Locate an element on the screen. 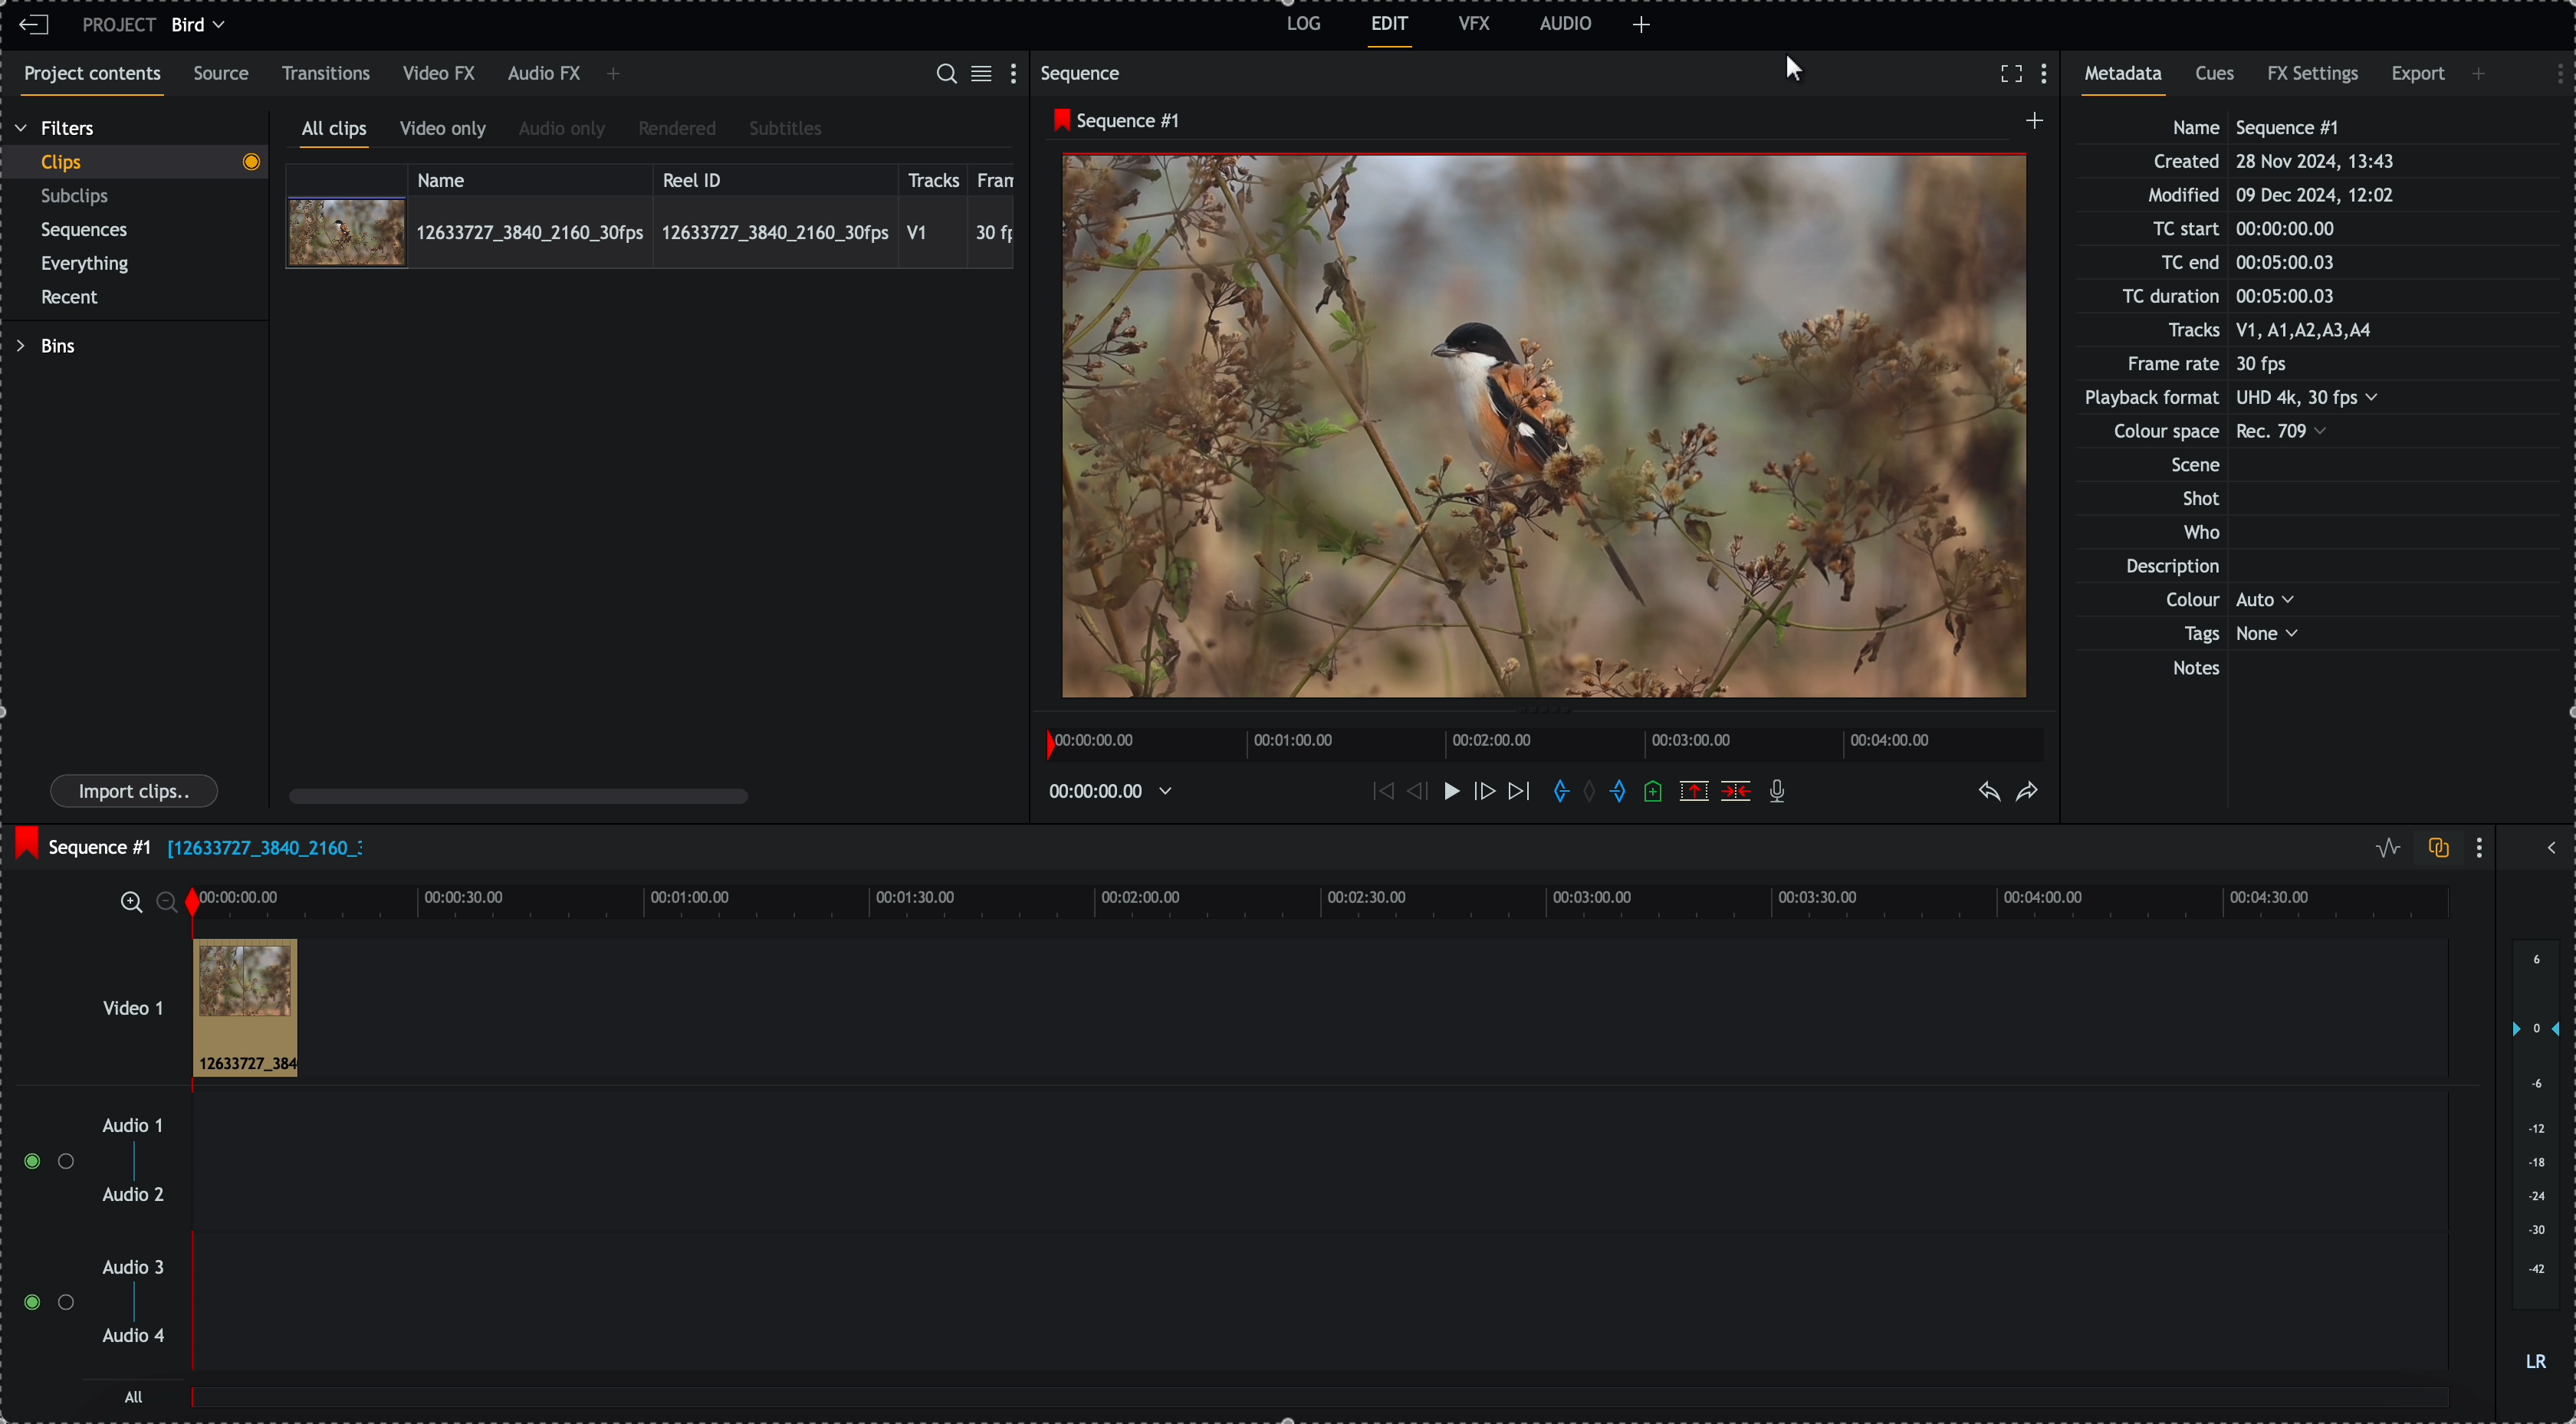 Image resolution: width=2576 pixels, height=1424 pixels. AUDIO is located at coordinates (1566, 23).